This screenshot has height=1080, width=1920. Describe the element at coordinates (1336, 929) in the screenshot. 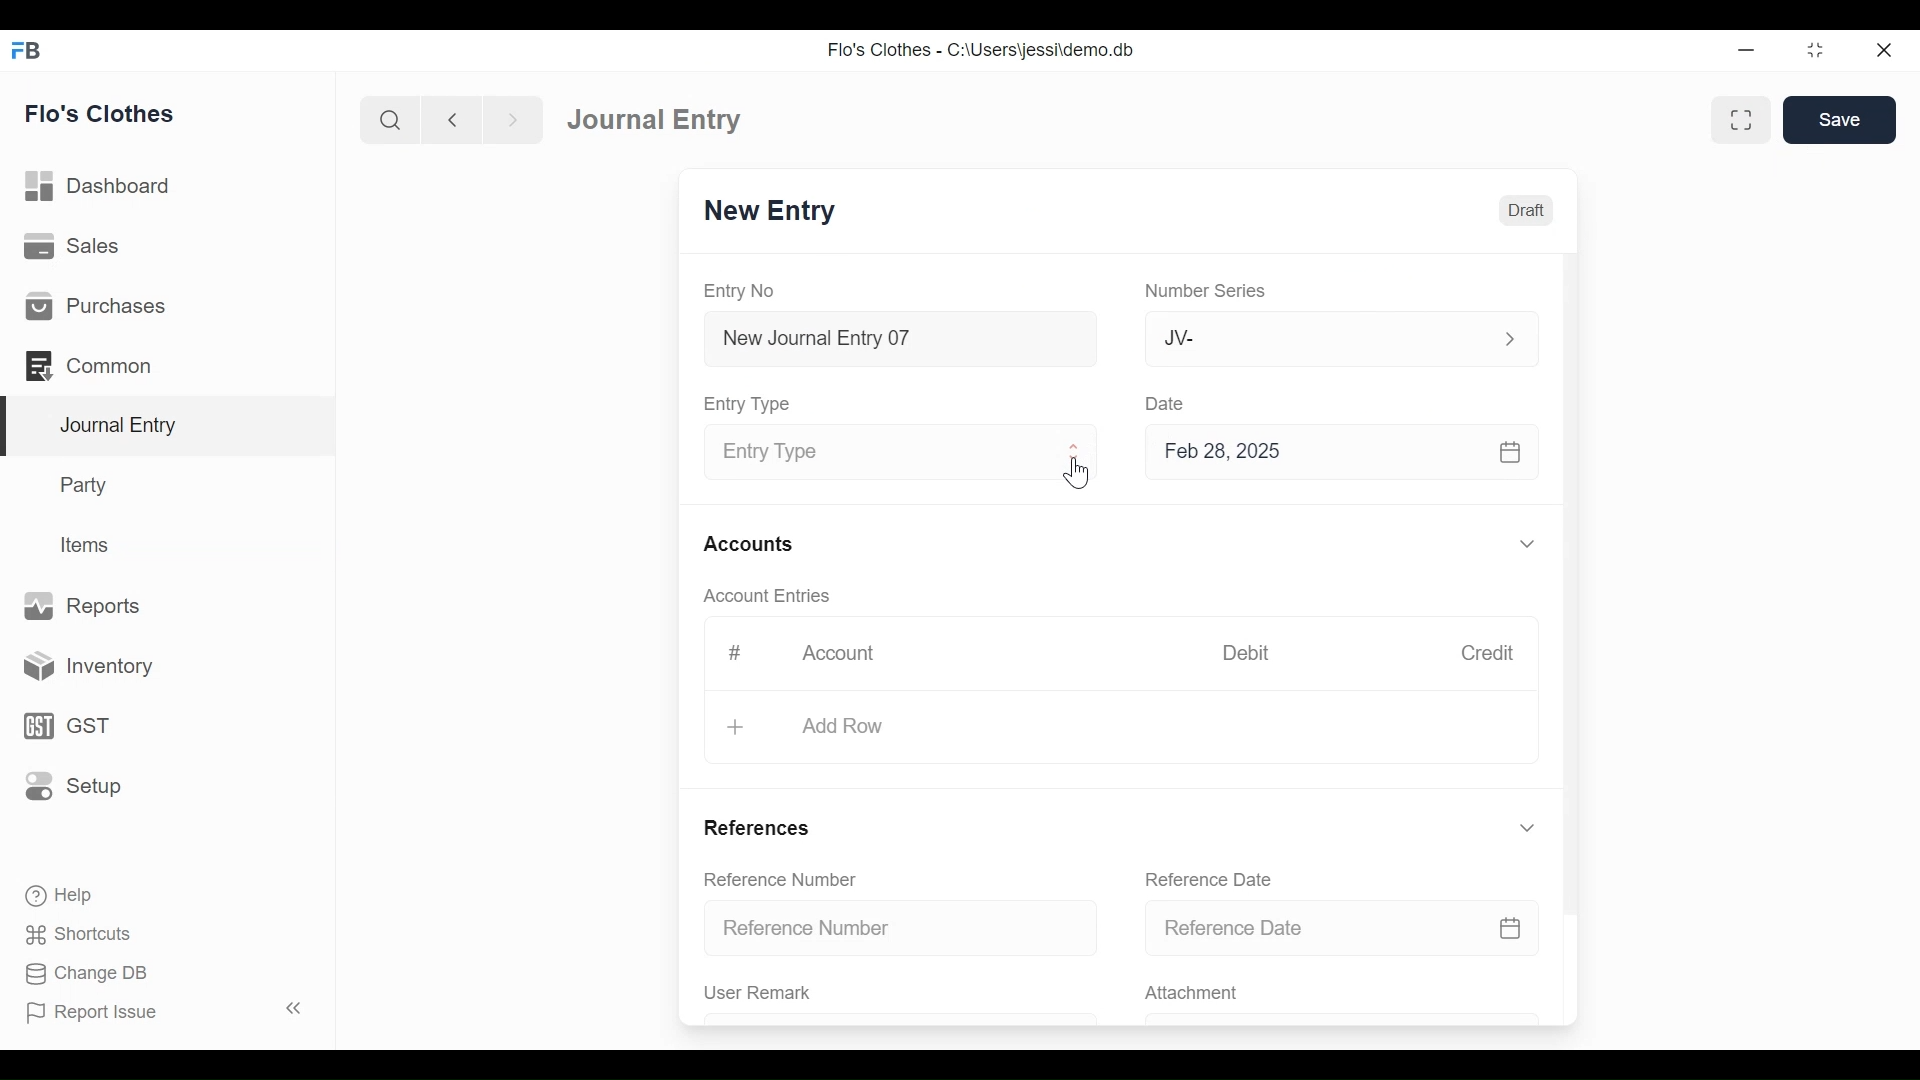

I see `Reference Date` at that location.